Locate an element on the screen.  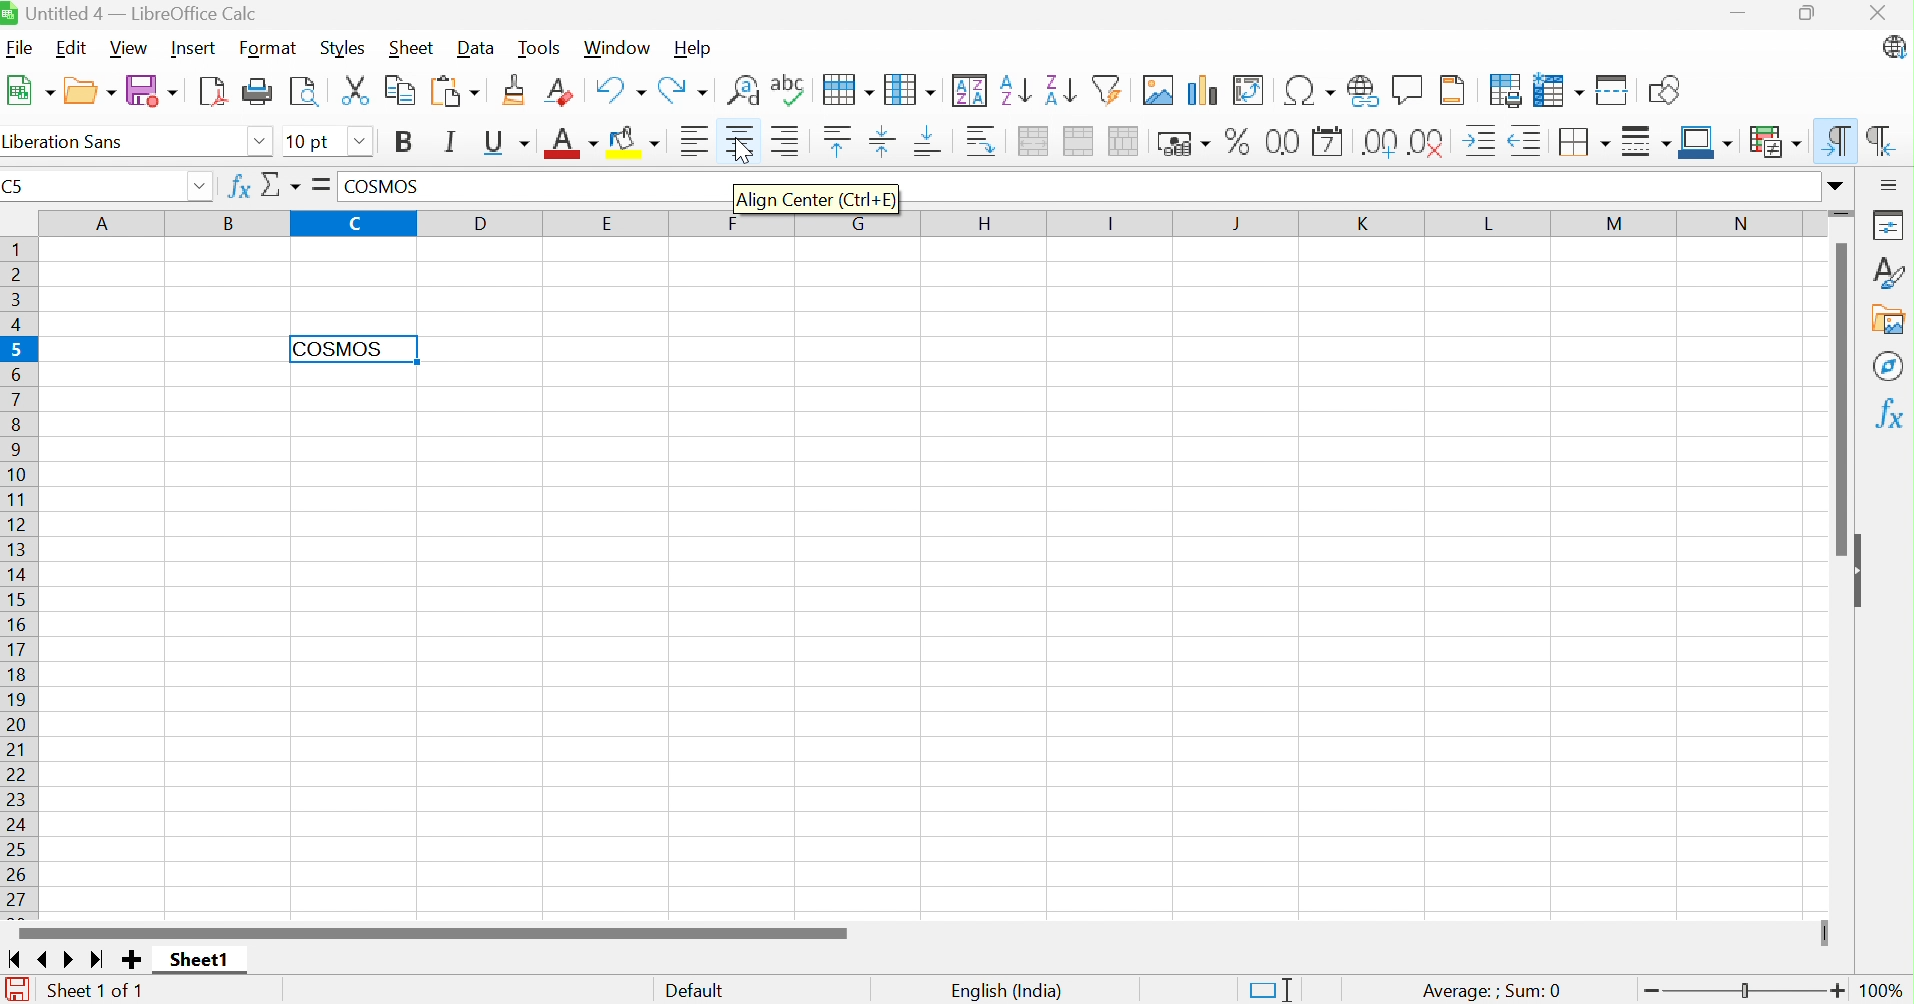
Copy is located at coordinates (400, 90).